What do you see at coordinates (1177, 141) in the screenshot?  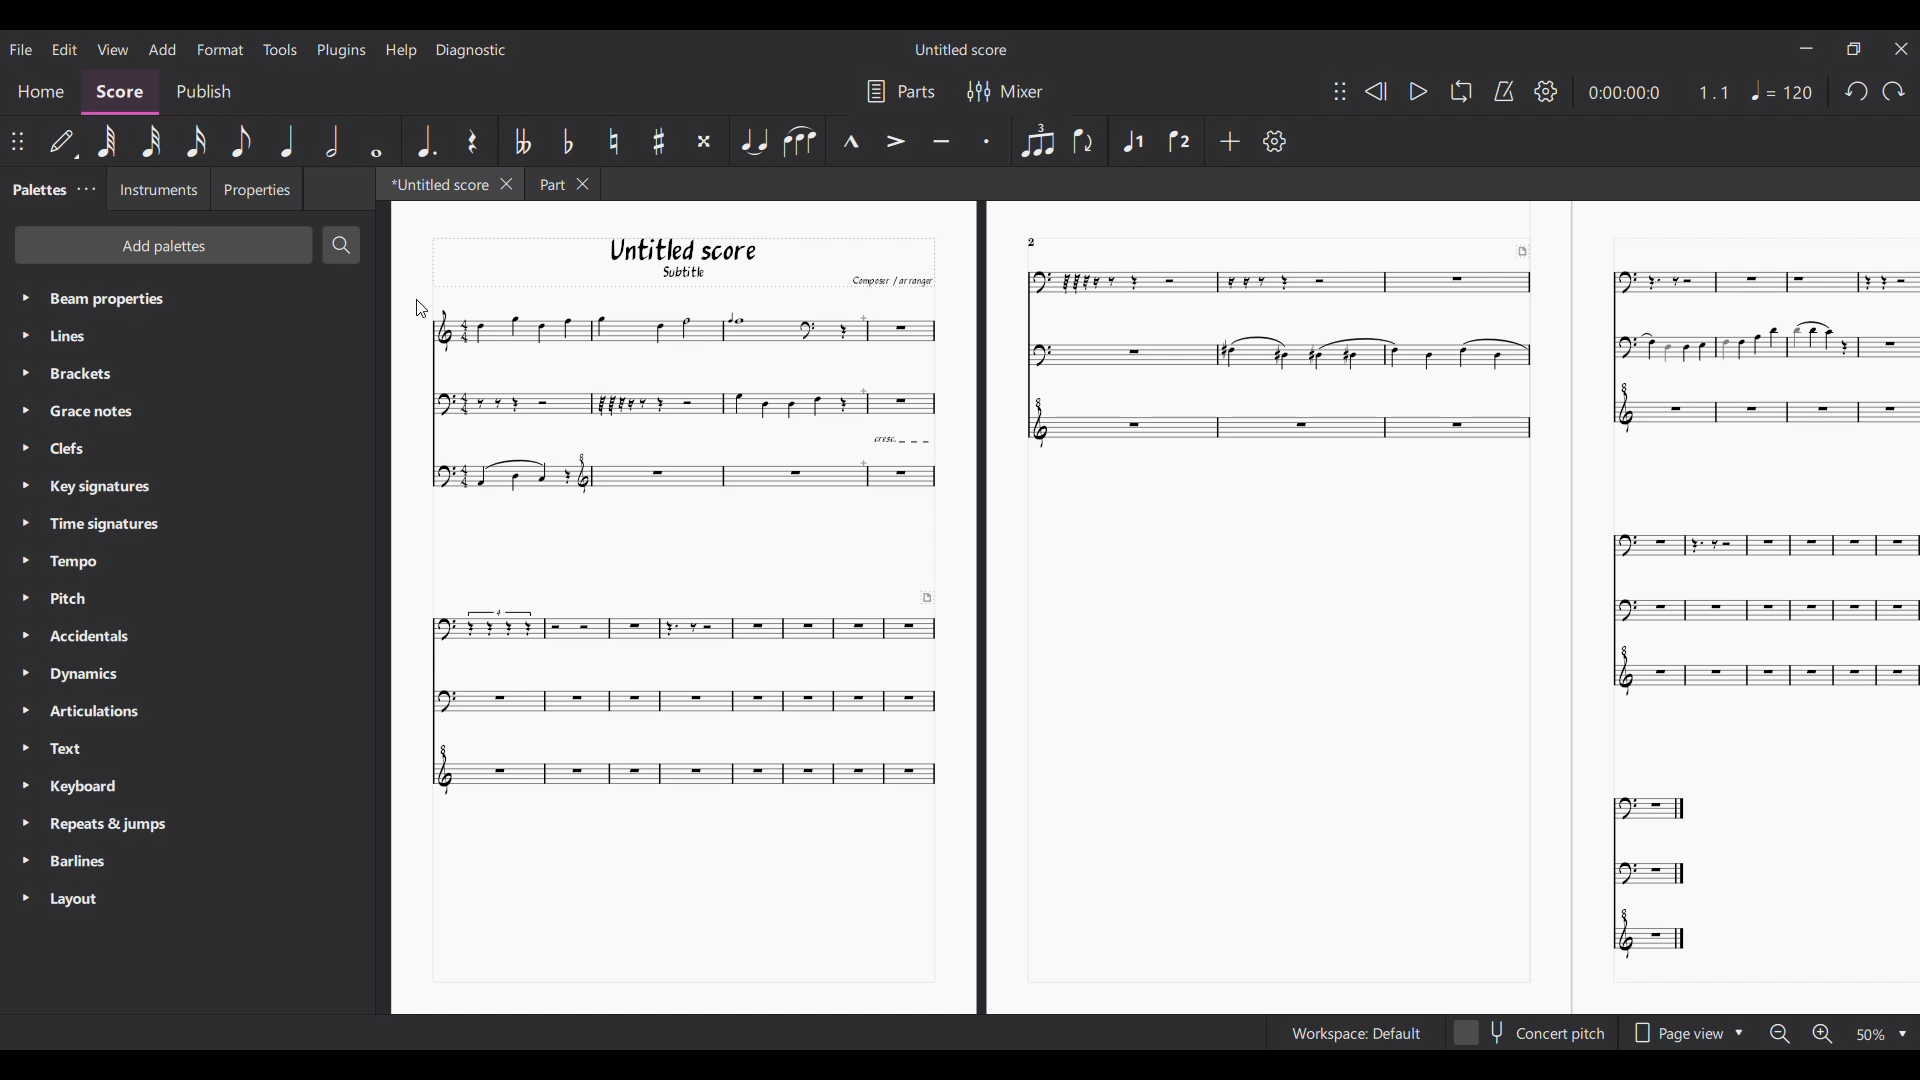 I see `Voice 2` at bounding box center [1177, 141].